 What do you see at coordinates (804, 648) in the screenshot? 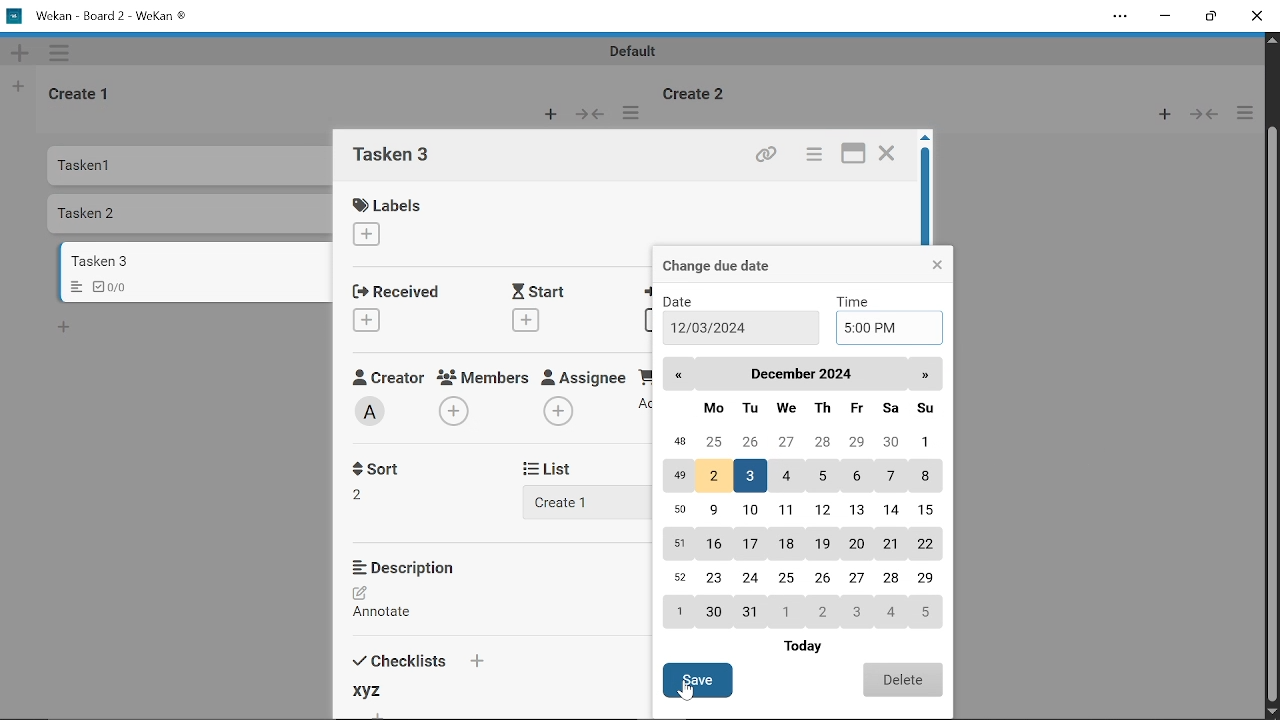
I see `Today` at bounding box center [804, 648].